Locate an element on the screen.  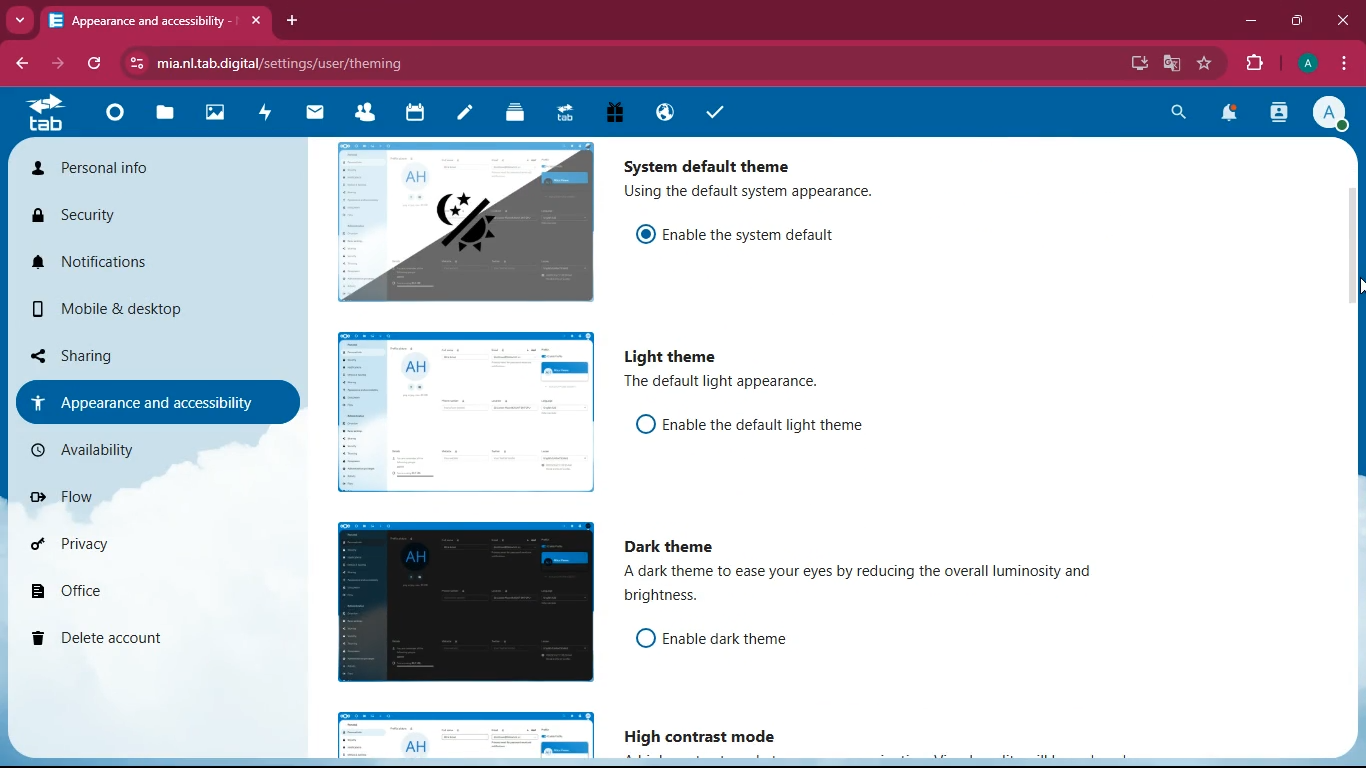
description is located at coordinates (873, 588).